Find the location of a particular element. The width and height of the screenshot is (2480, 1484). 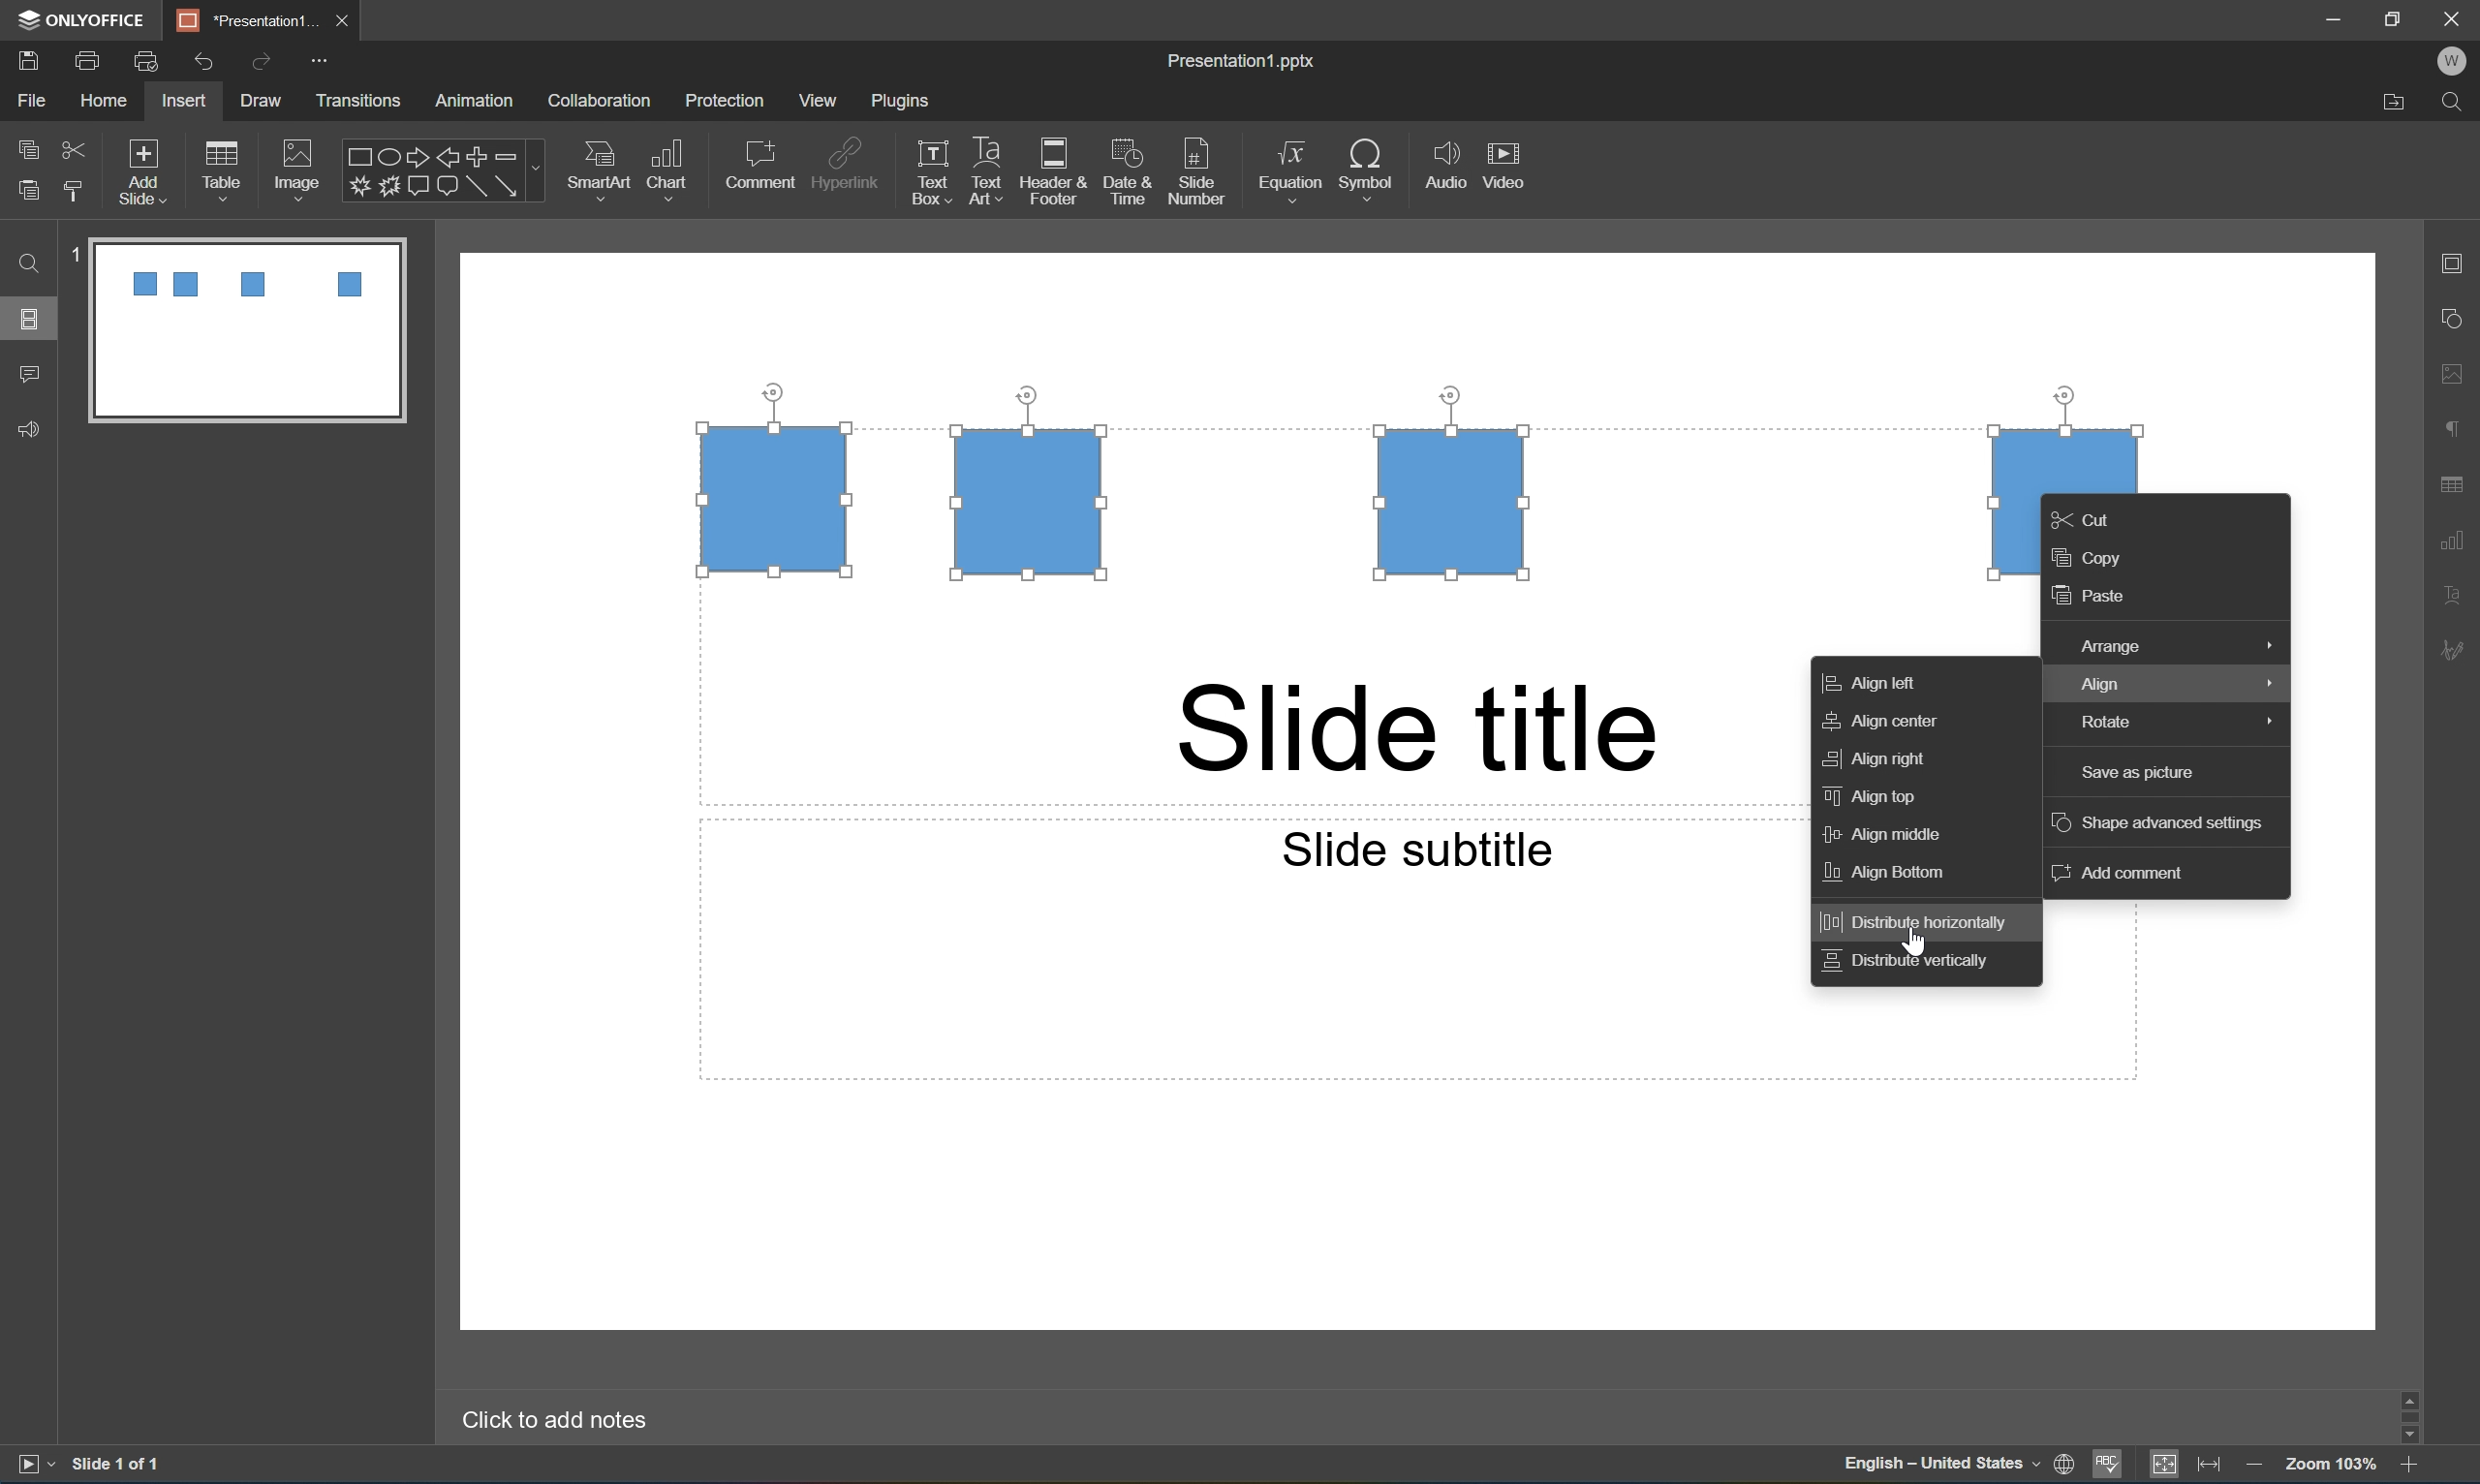

align center is located at coordinates (1885, 723).